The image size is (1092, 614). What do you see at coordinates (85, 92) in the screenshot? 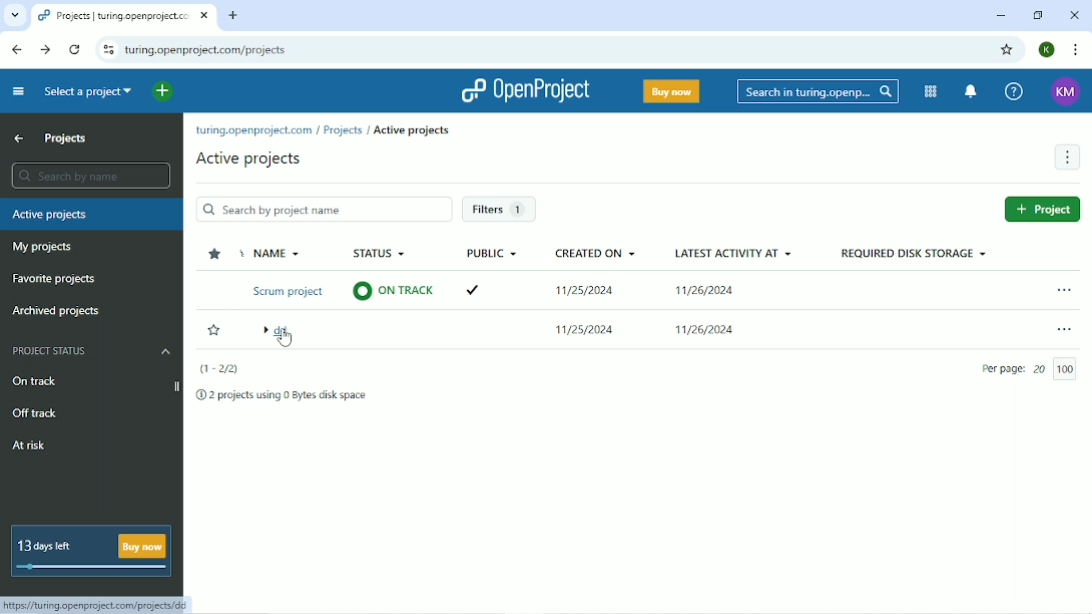
I see `Search a project` at bounding box center [85, 92].